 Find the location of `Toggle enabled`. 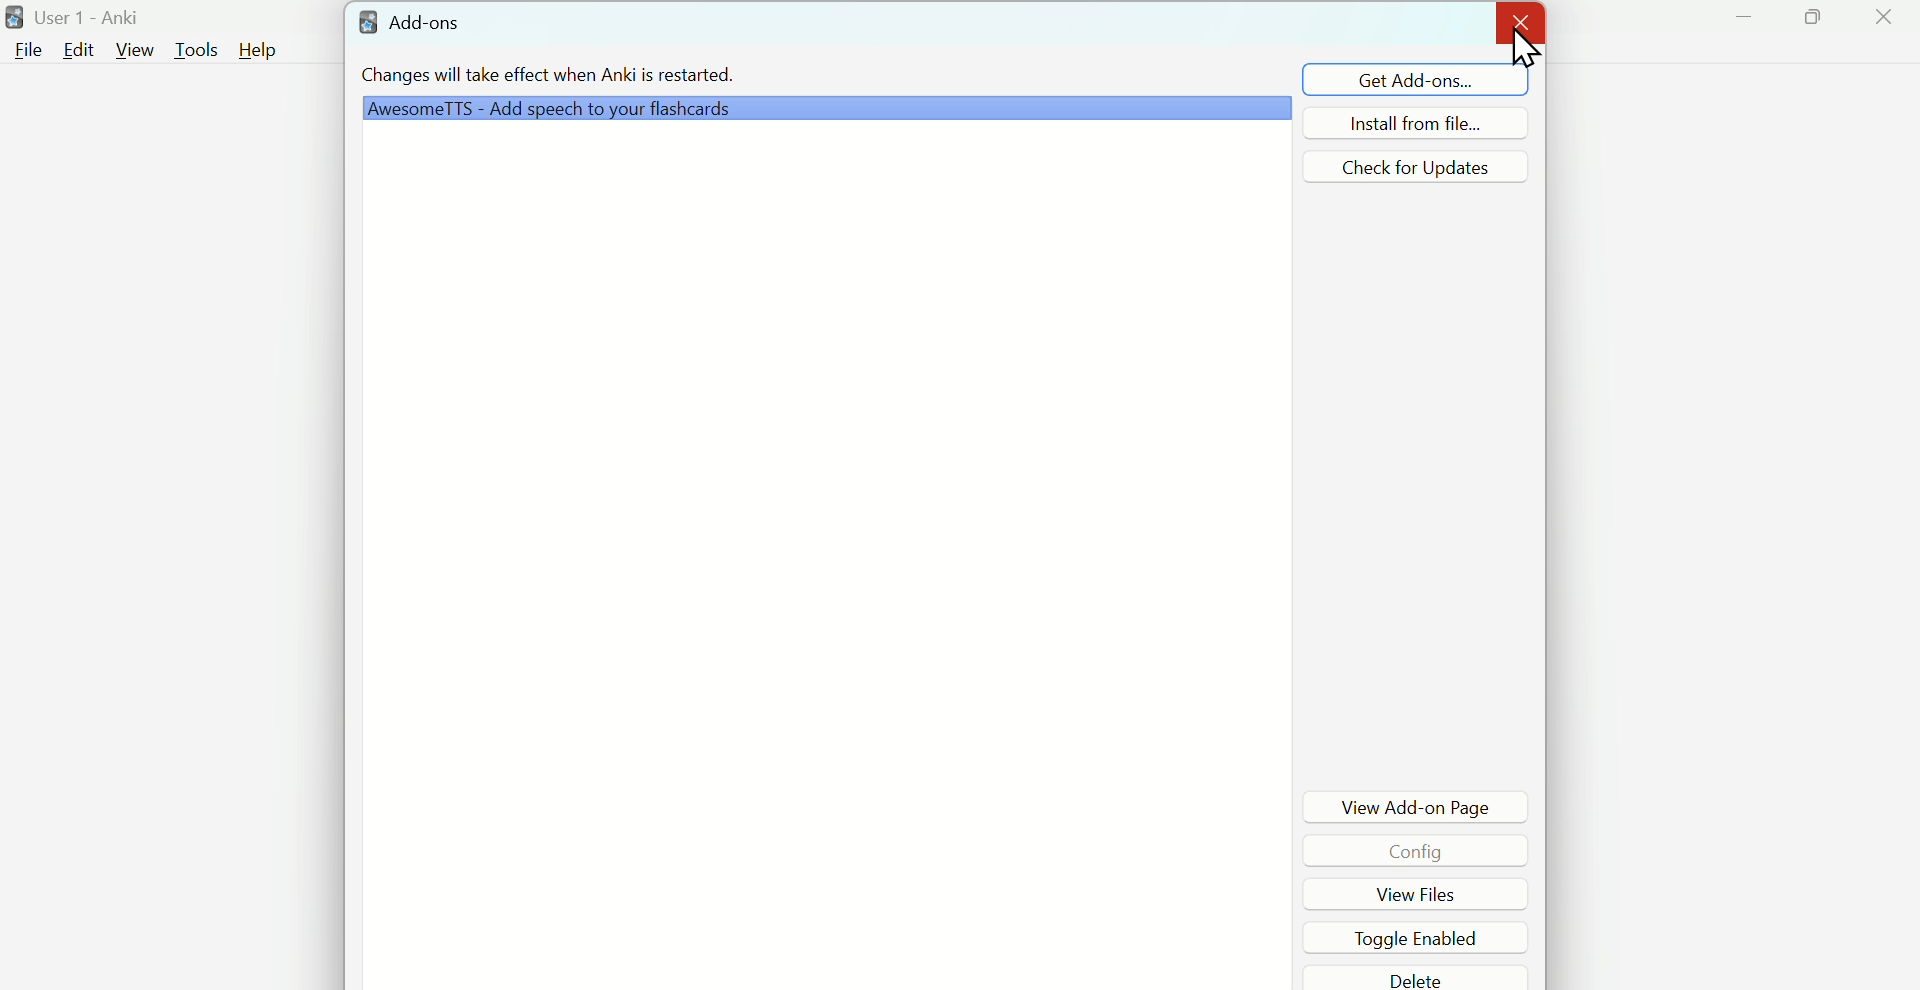

Toggle enabled is located at coordinates (1405, 939).